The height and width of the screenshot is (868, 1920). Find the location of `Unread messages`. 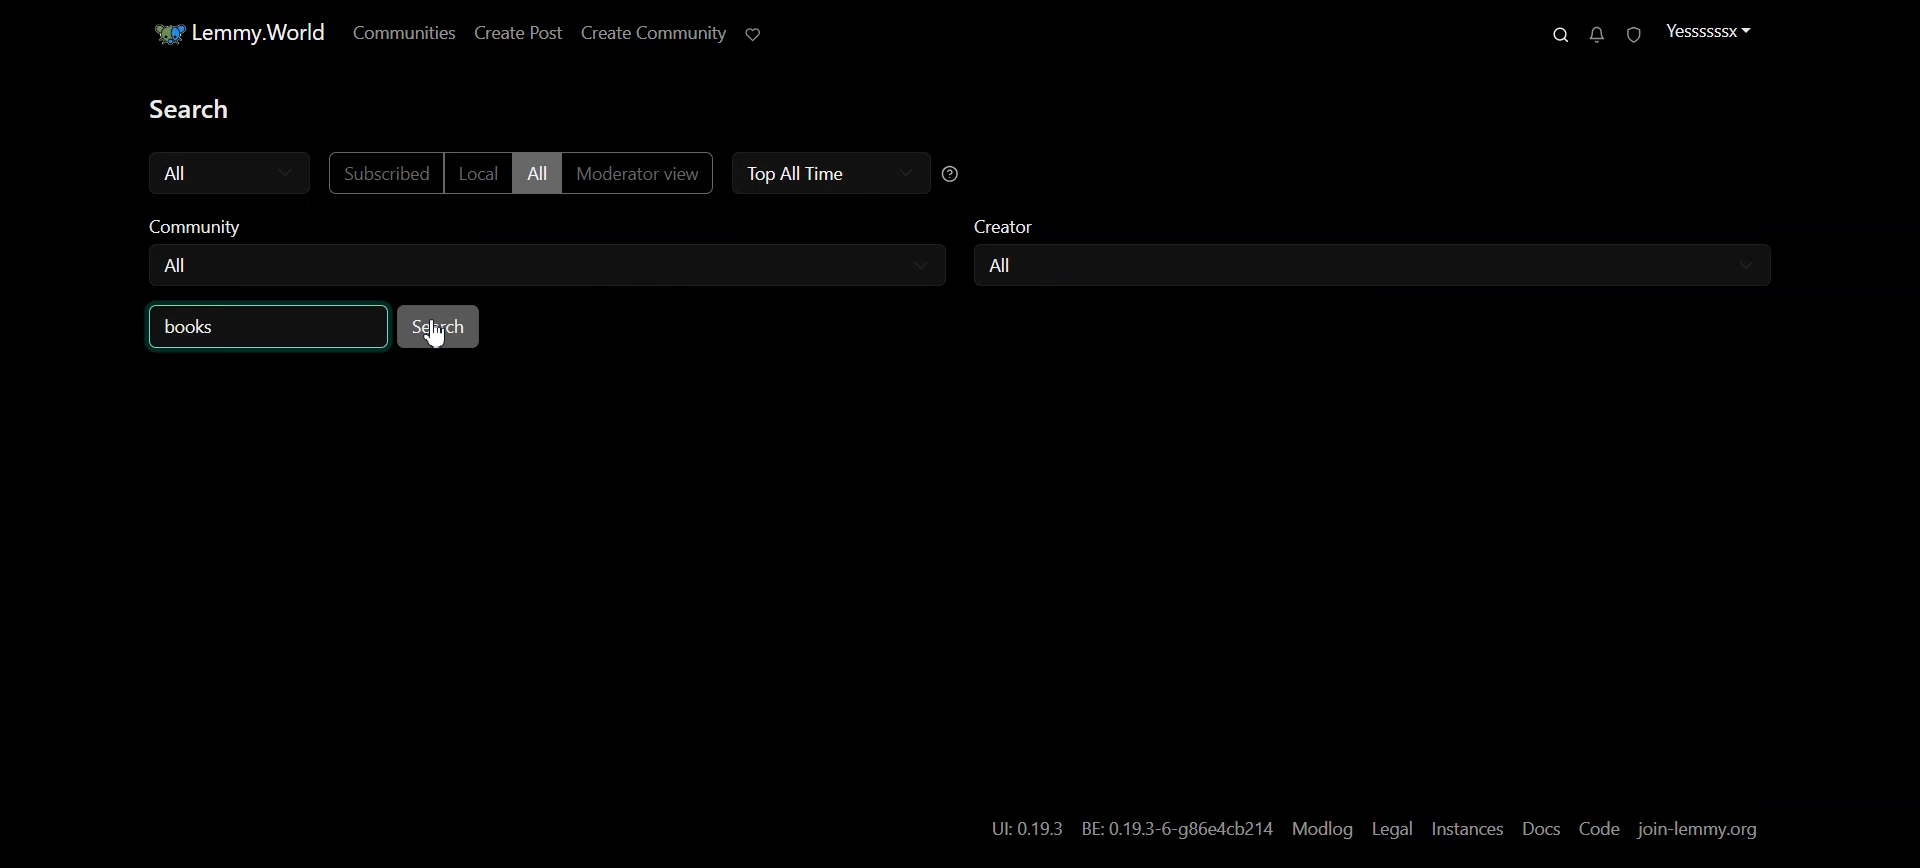

Unread messages is located at coordinates (1587, 35).